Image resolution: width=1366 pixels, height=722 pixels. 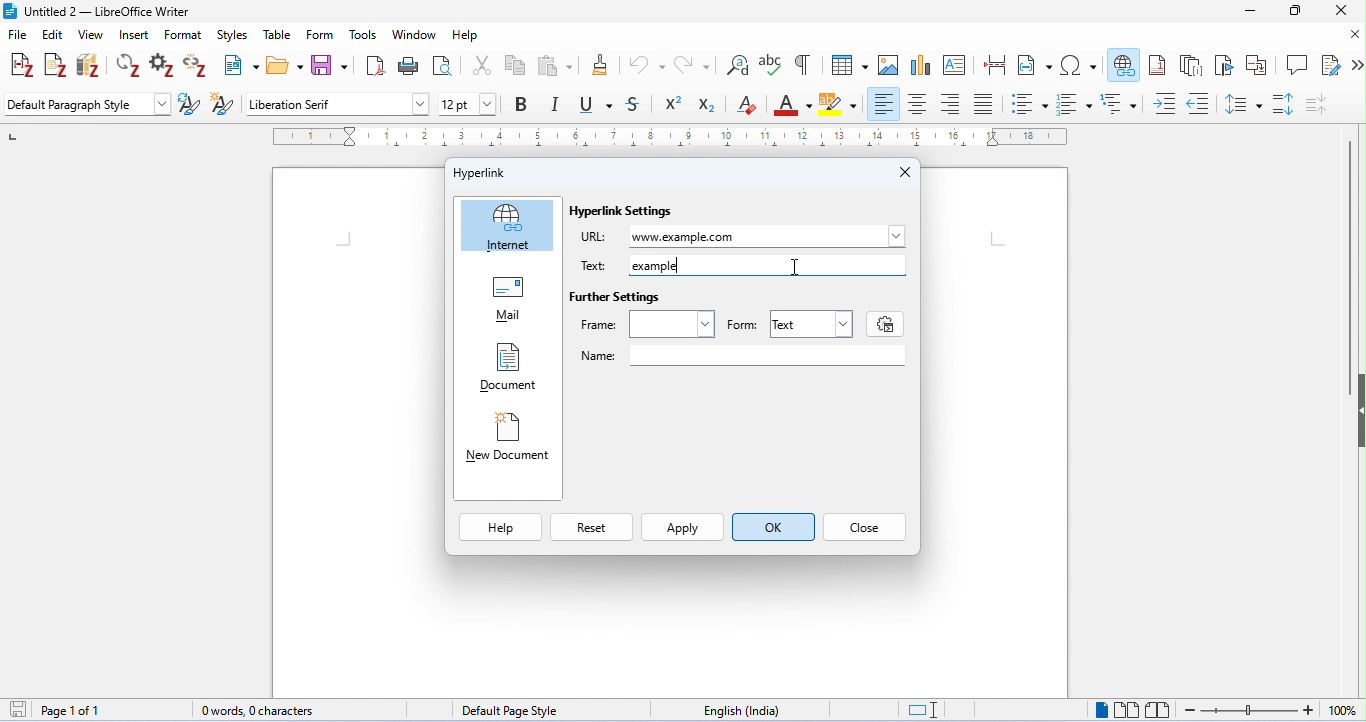 What do you see at coordinates (987, 104) in the screenshot?
I see `justified` at bounding box center [987, 104].